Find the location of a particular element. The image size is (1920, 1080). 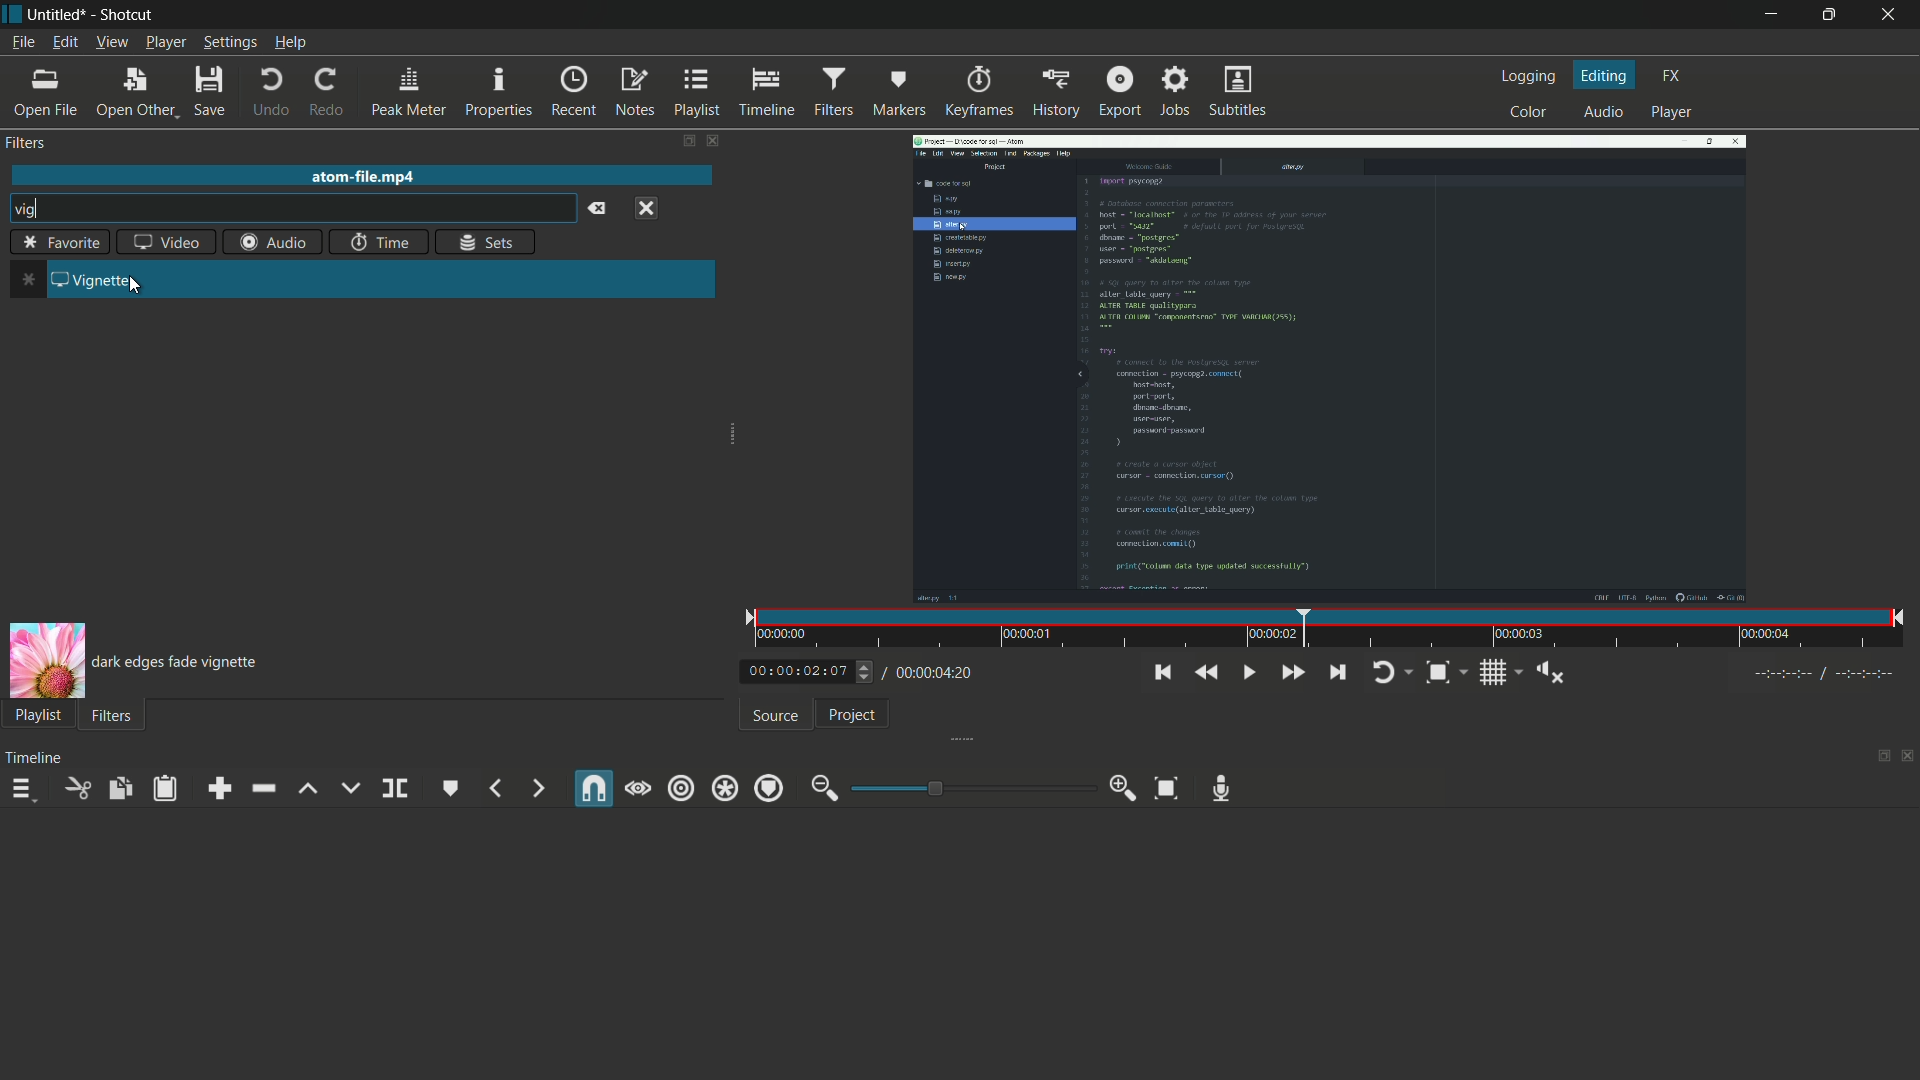

undo is located at coordinates (271, 92).